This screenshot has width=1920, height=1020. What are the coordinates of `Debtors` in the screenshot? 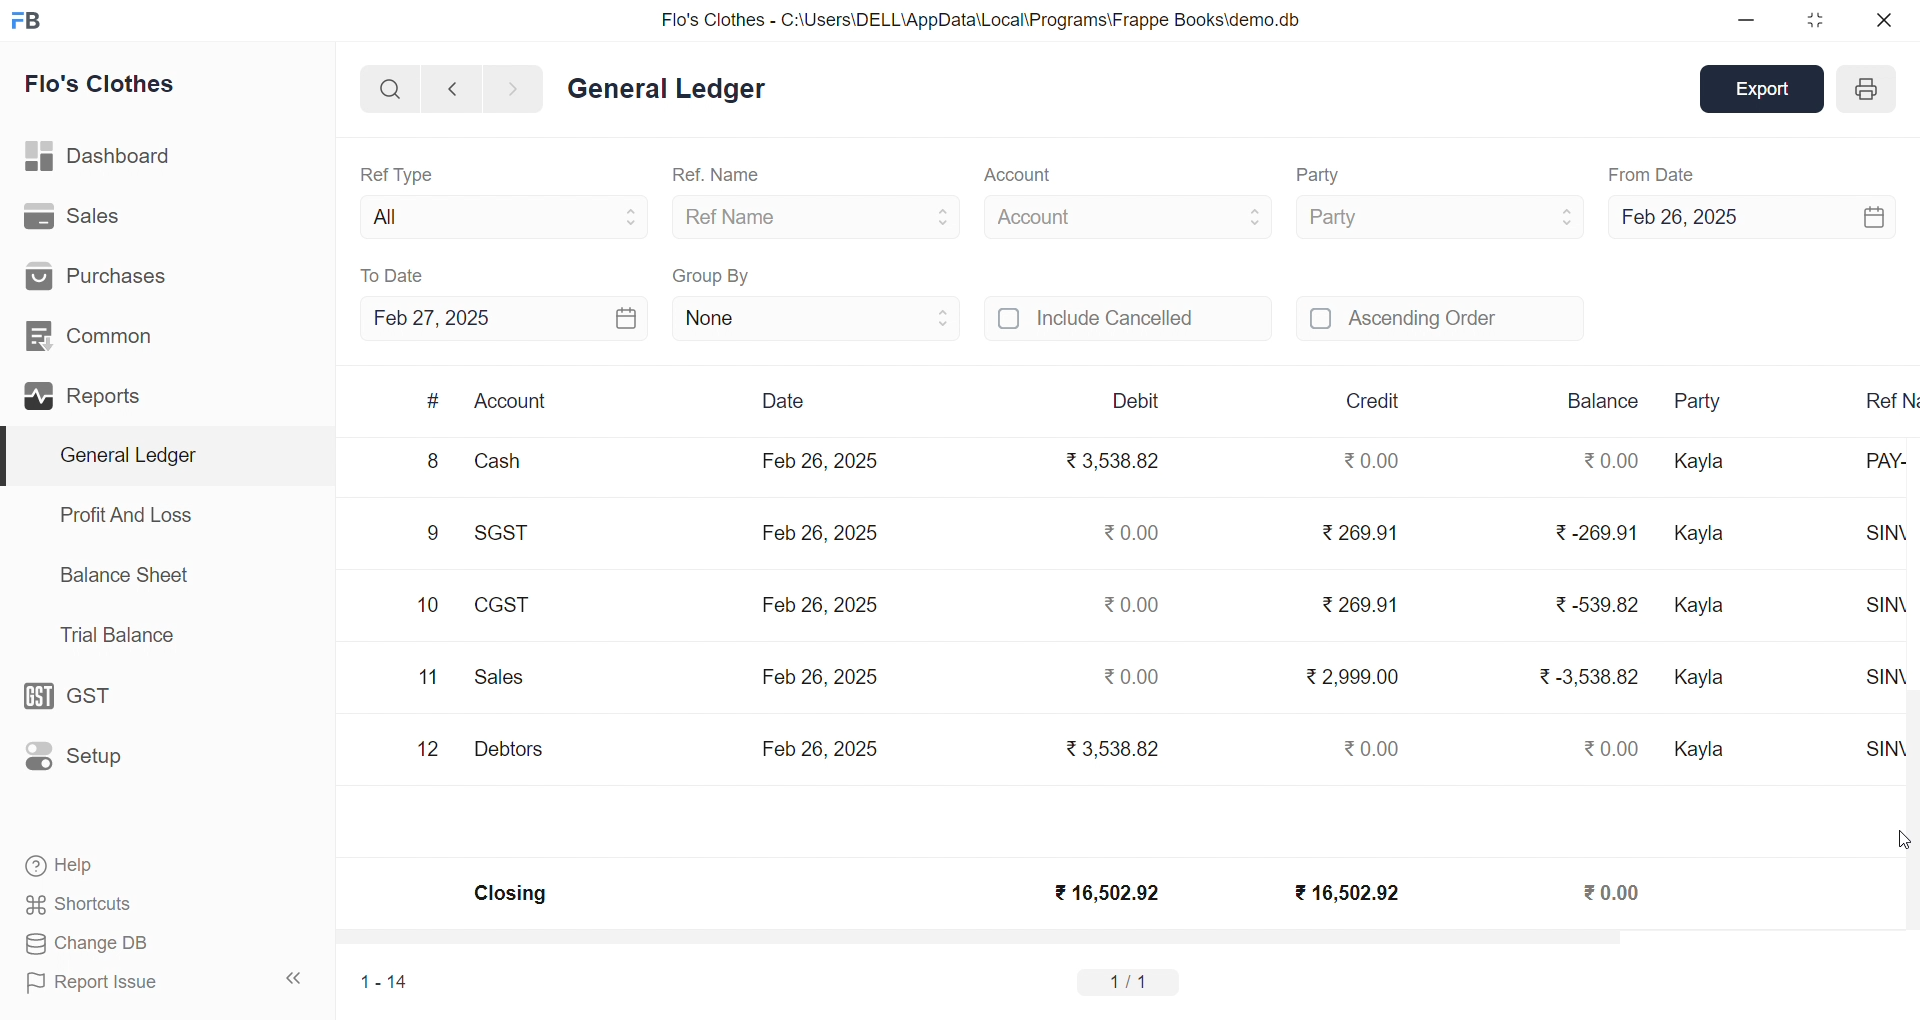 It's located at (508, 750).